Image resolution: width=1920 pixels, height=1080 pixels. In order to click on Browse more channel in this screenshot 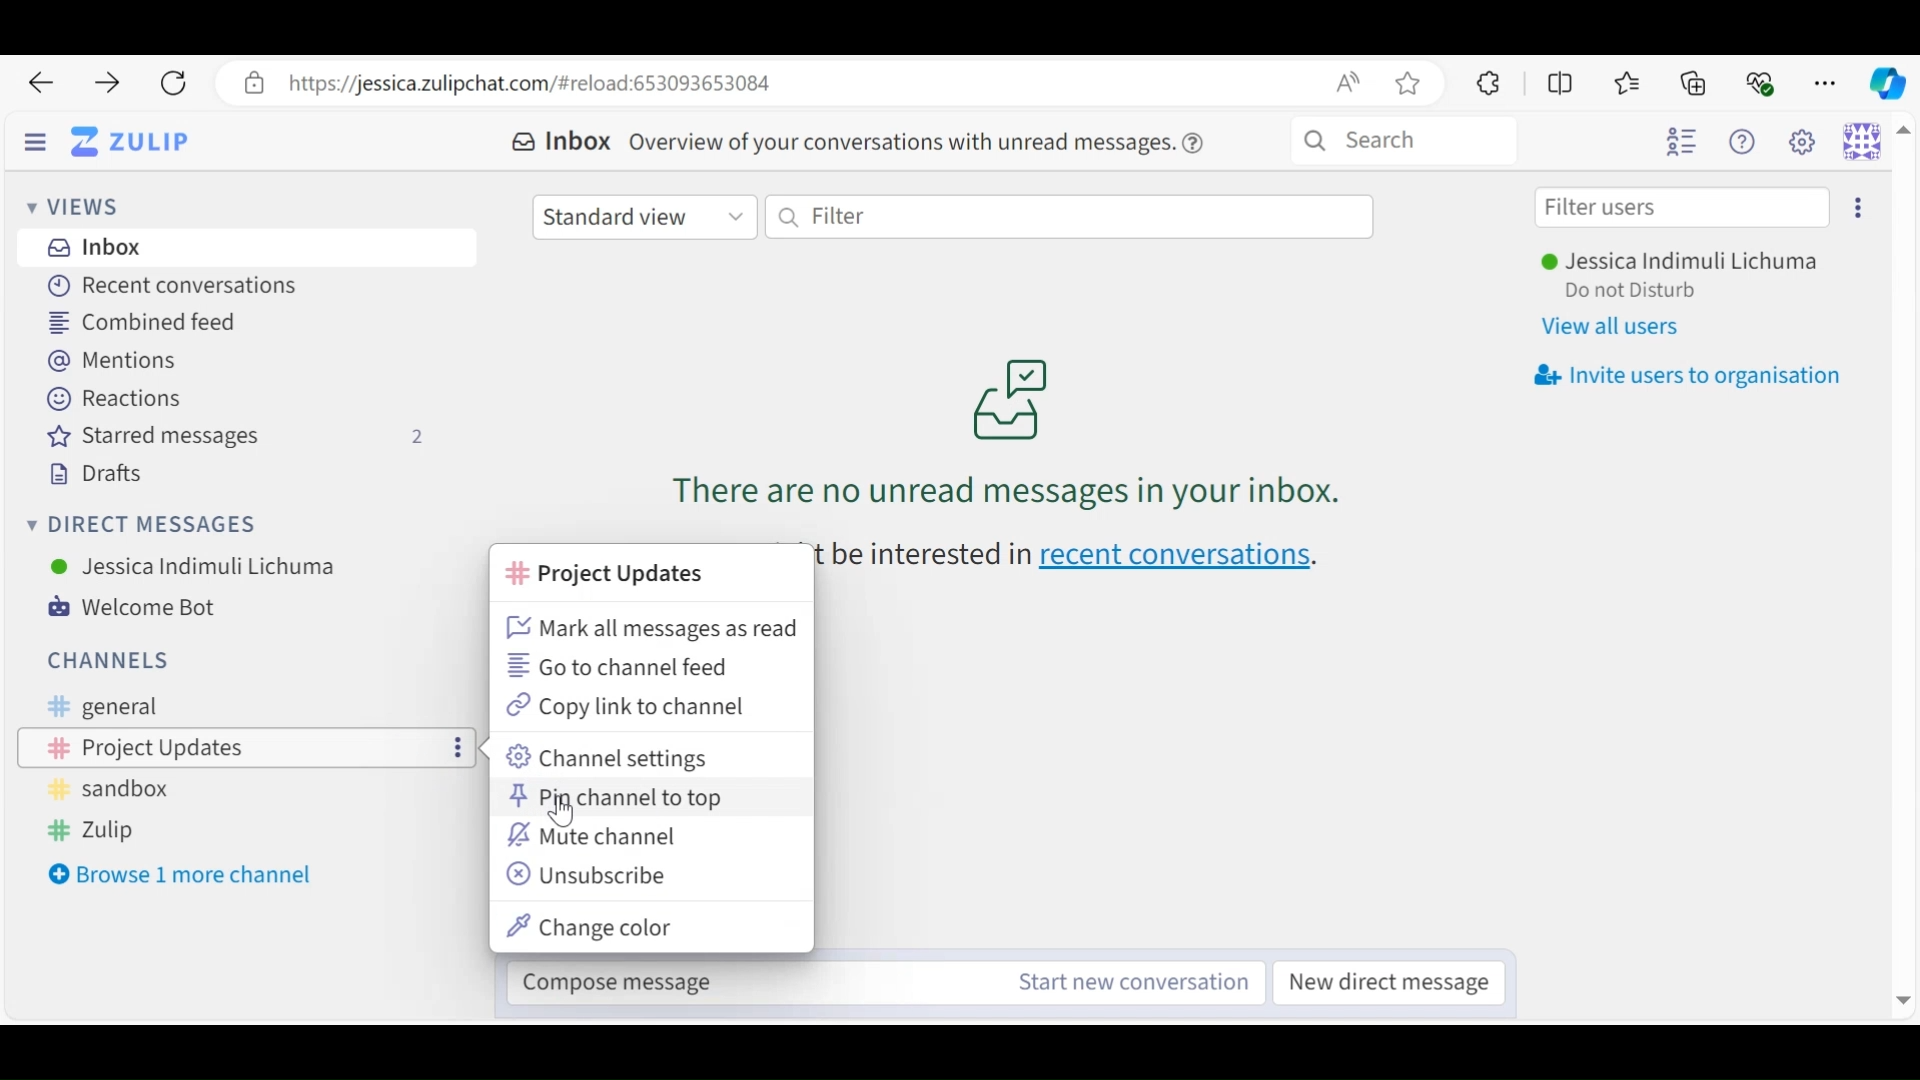, I will do `click(185, 875)`.